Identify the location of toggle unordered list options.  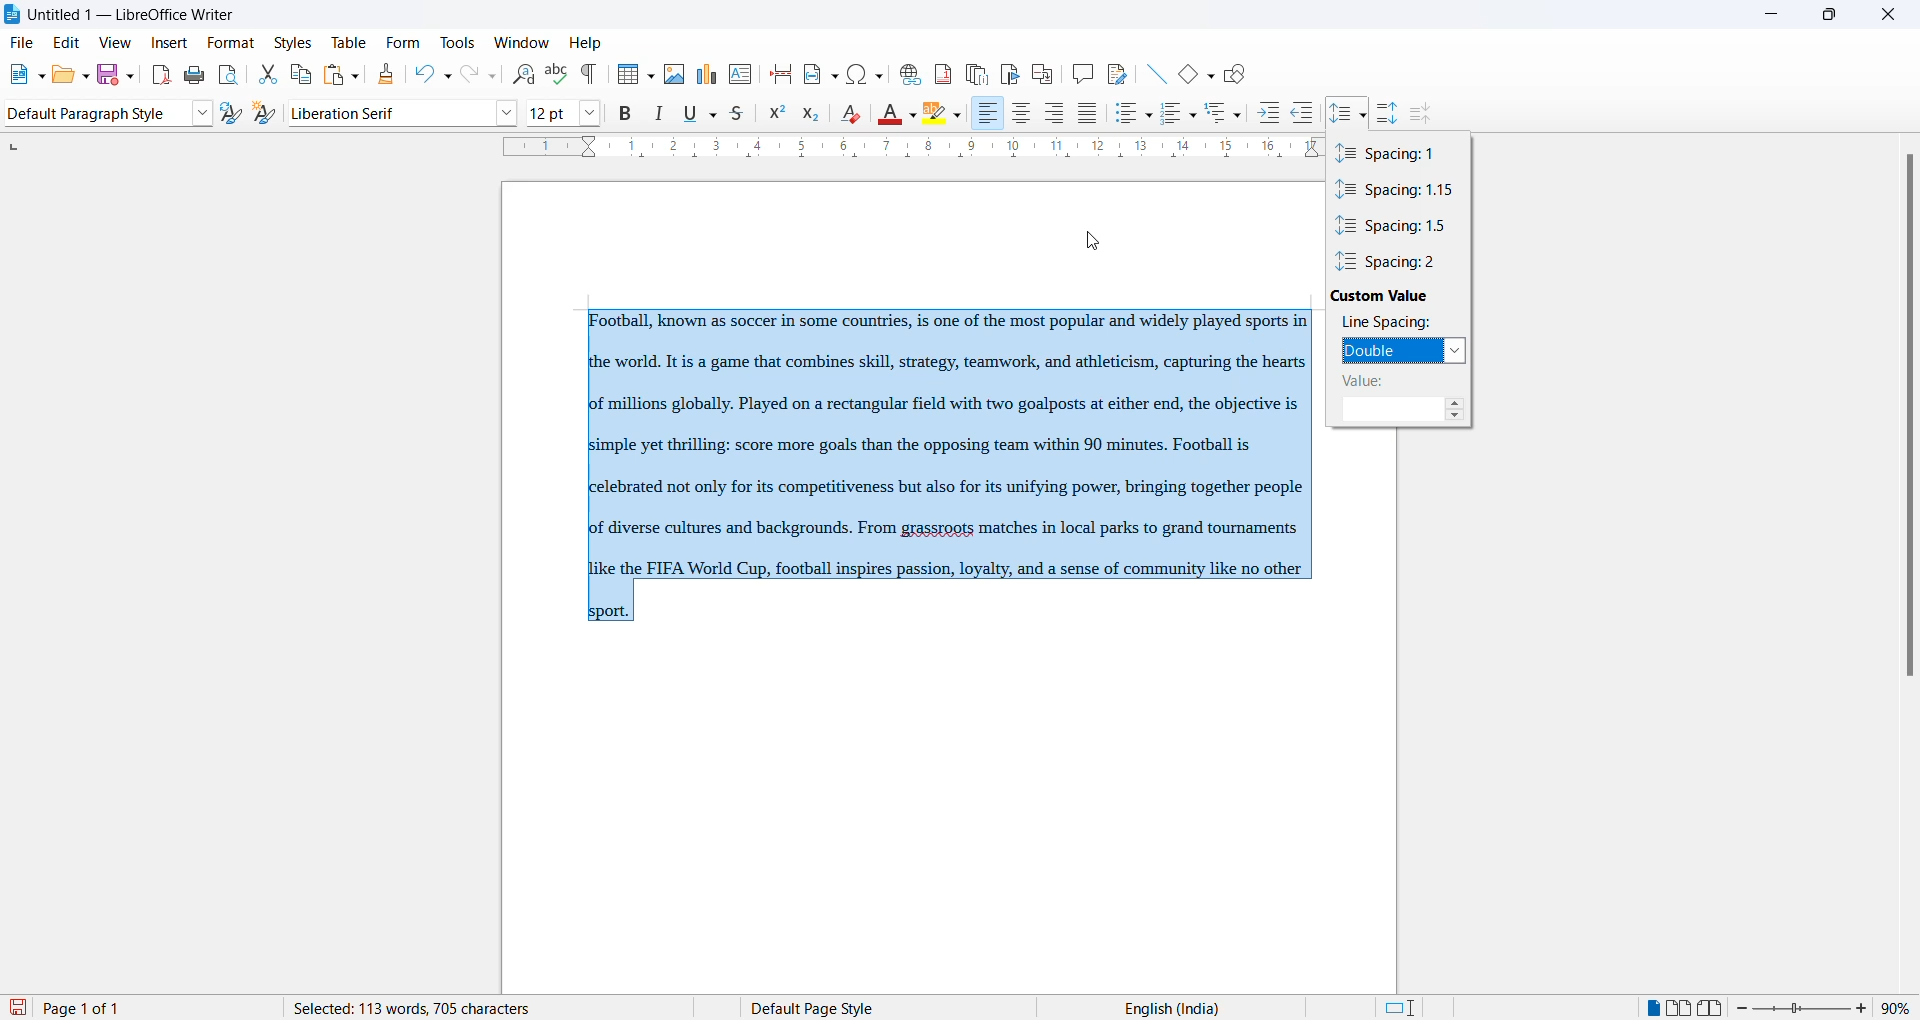
(1147, 117).